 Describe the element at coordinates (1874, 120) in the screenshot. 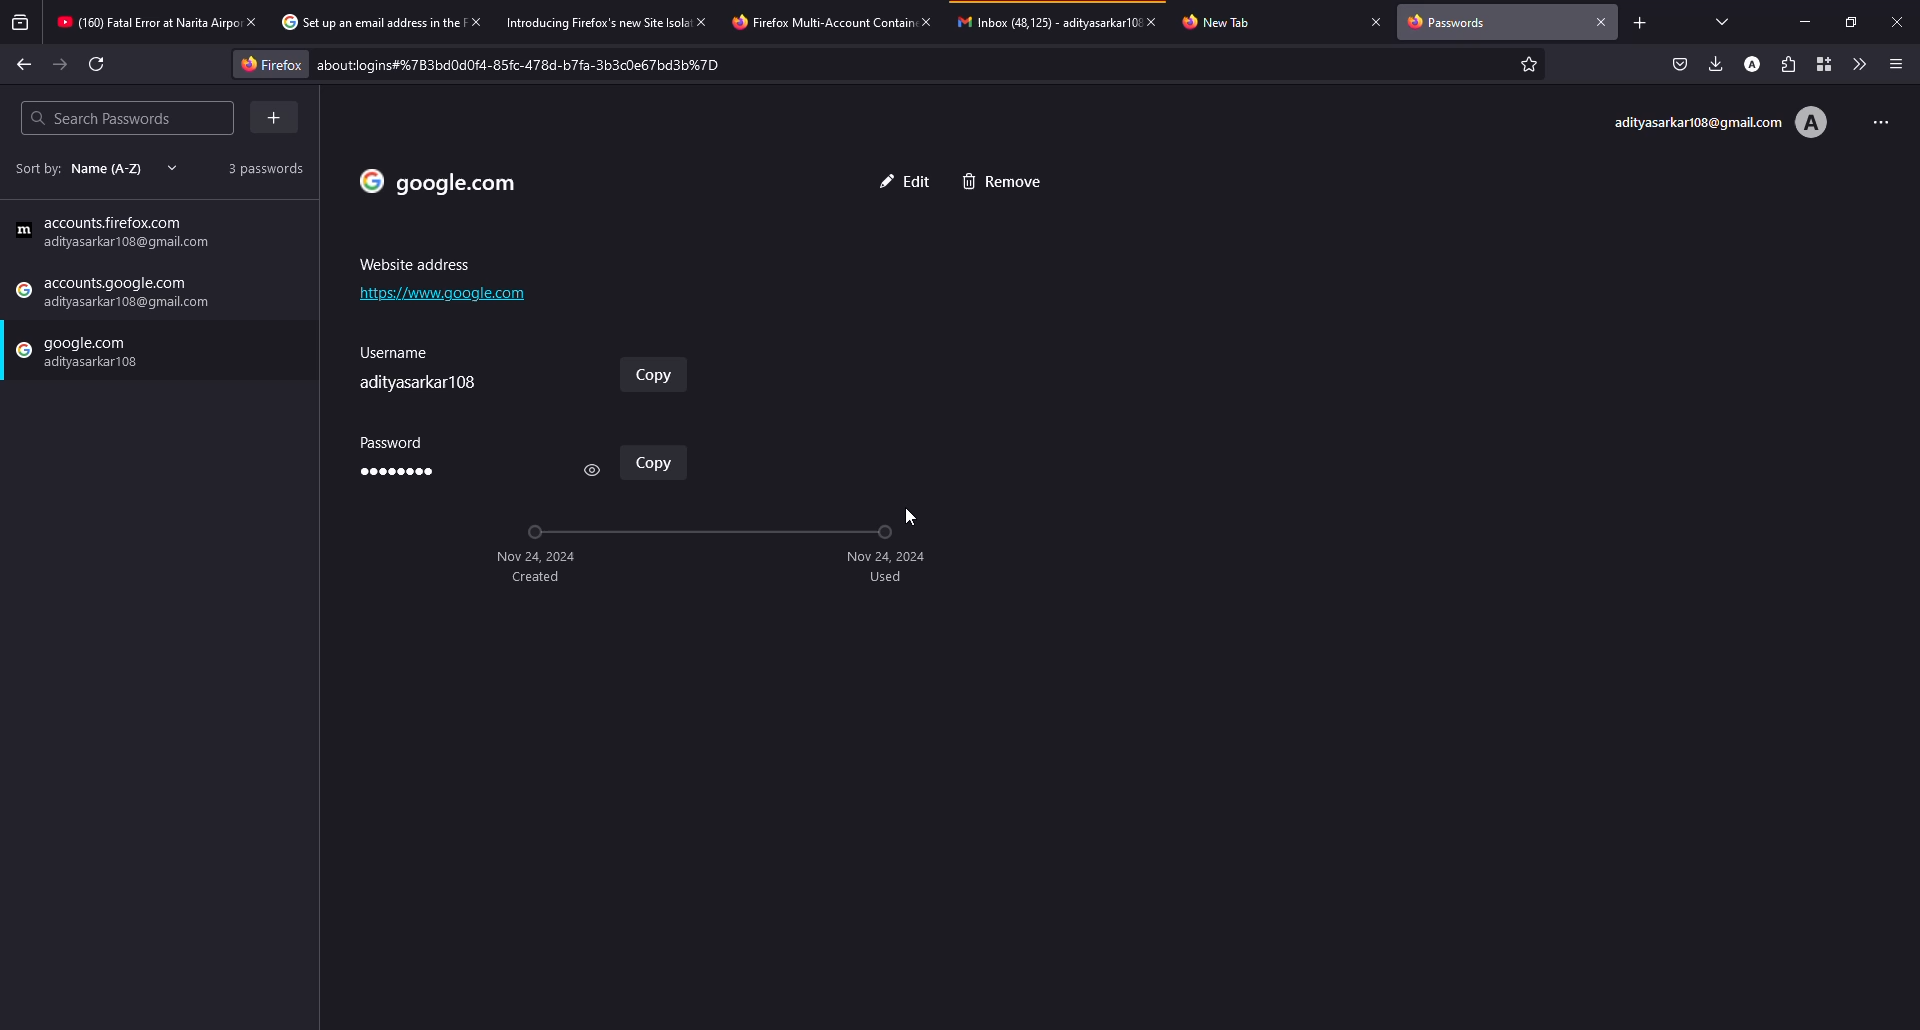

I see `more options` at that location.